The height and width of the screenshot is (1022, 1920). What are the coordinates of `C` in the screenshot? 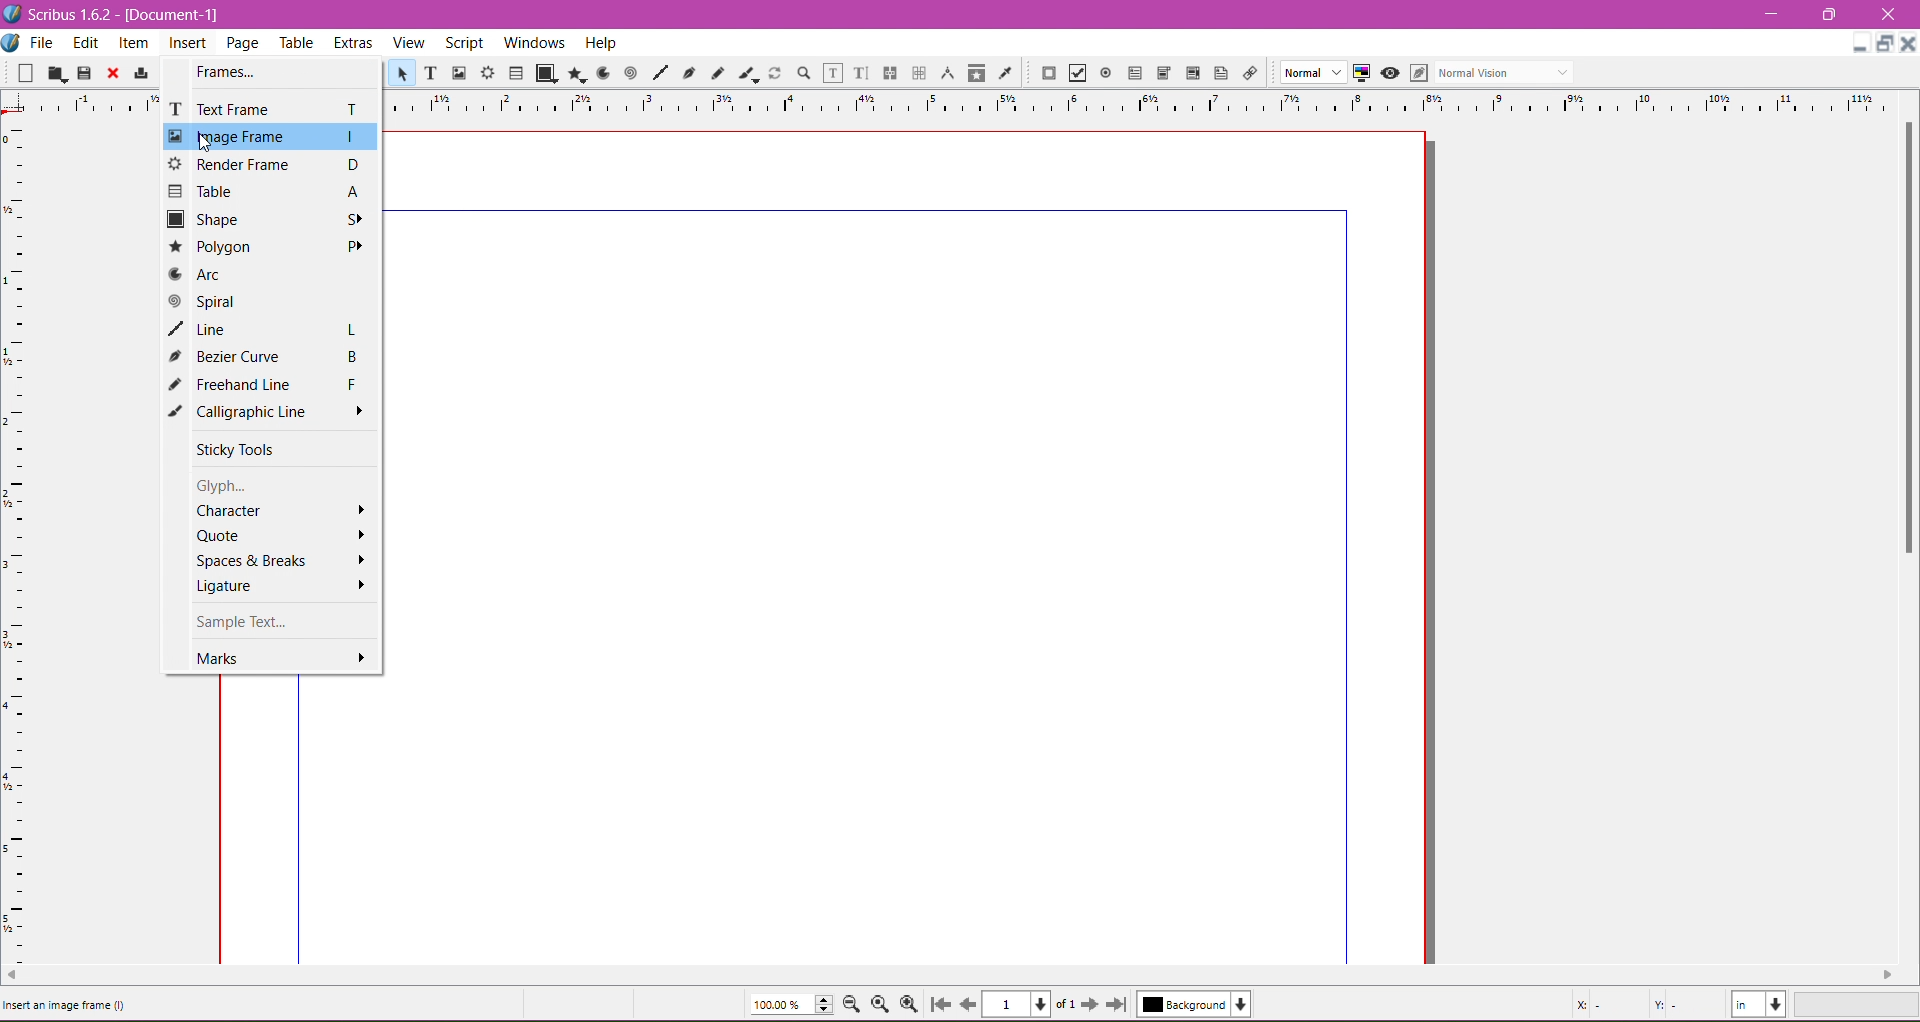 It's located at (1887, 15).